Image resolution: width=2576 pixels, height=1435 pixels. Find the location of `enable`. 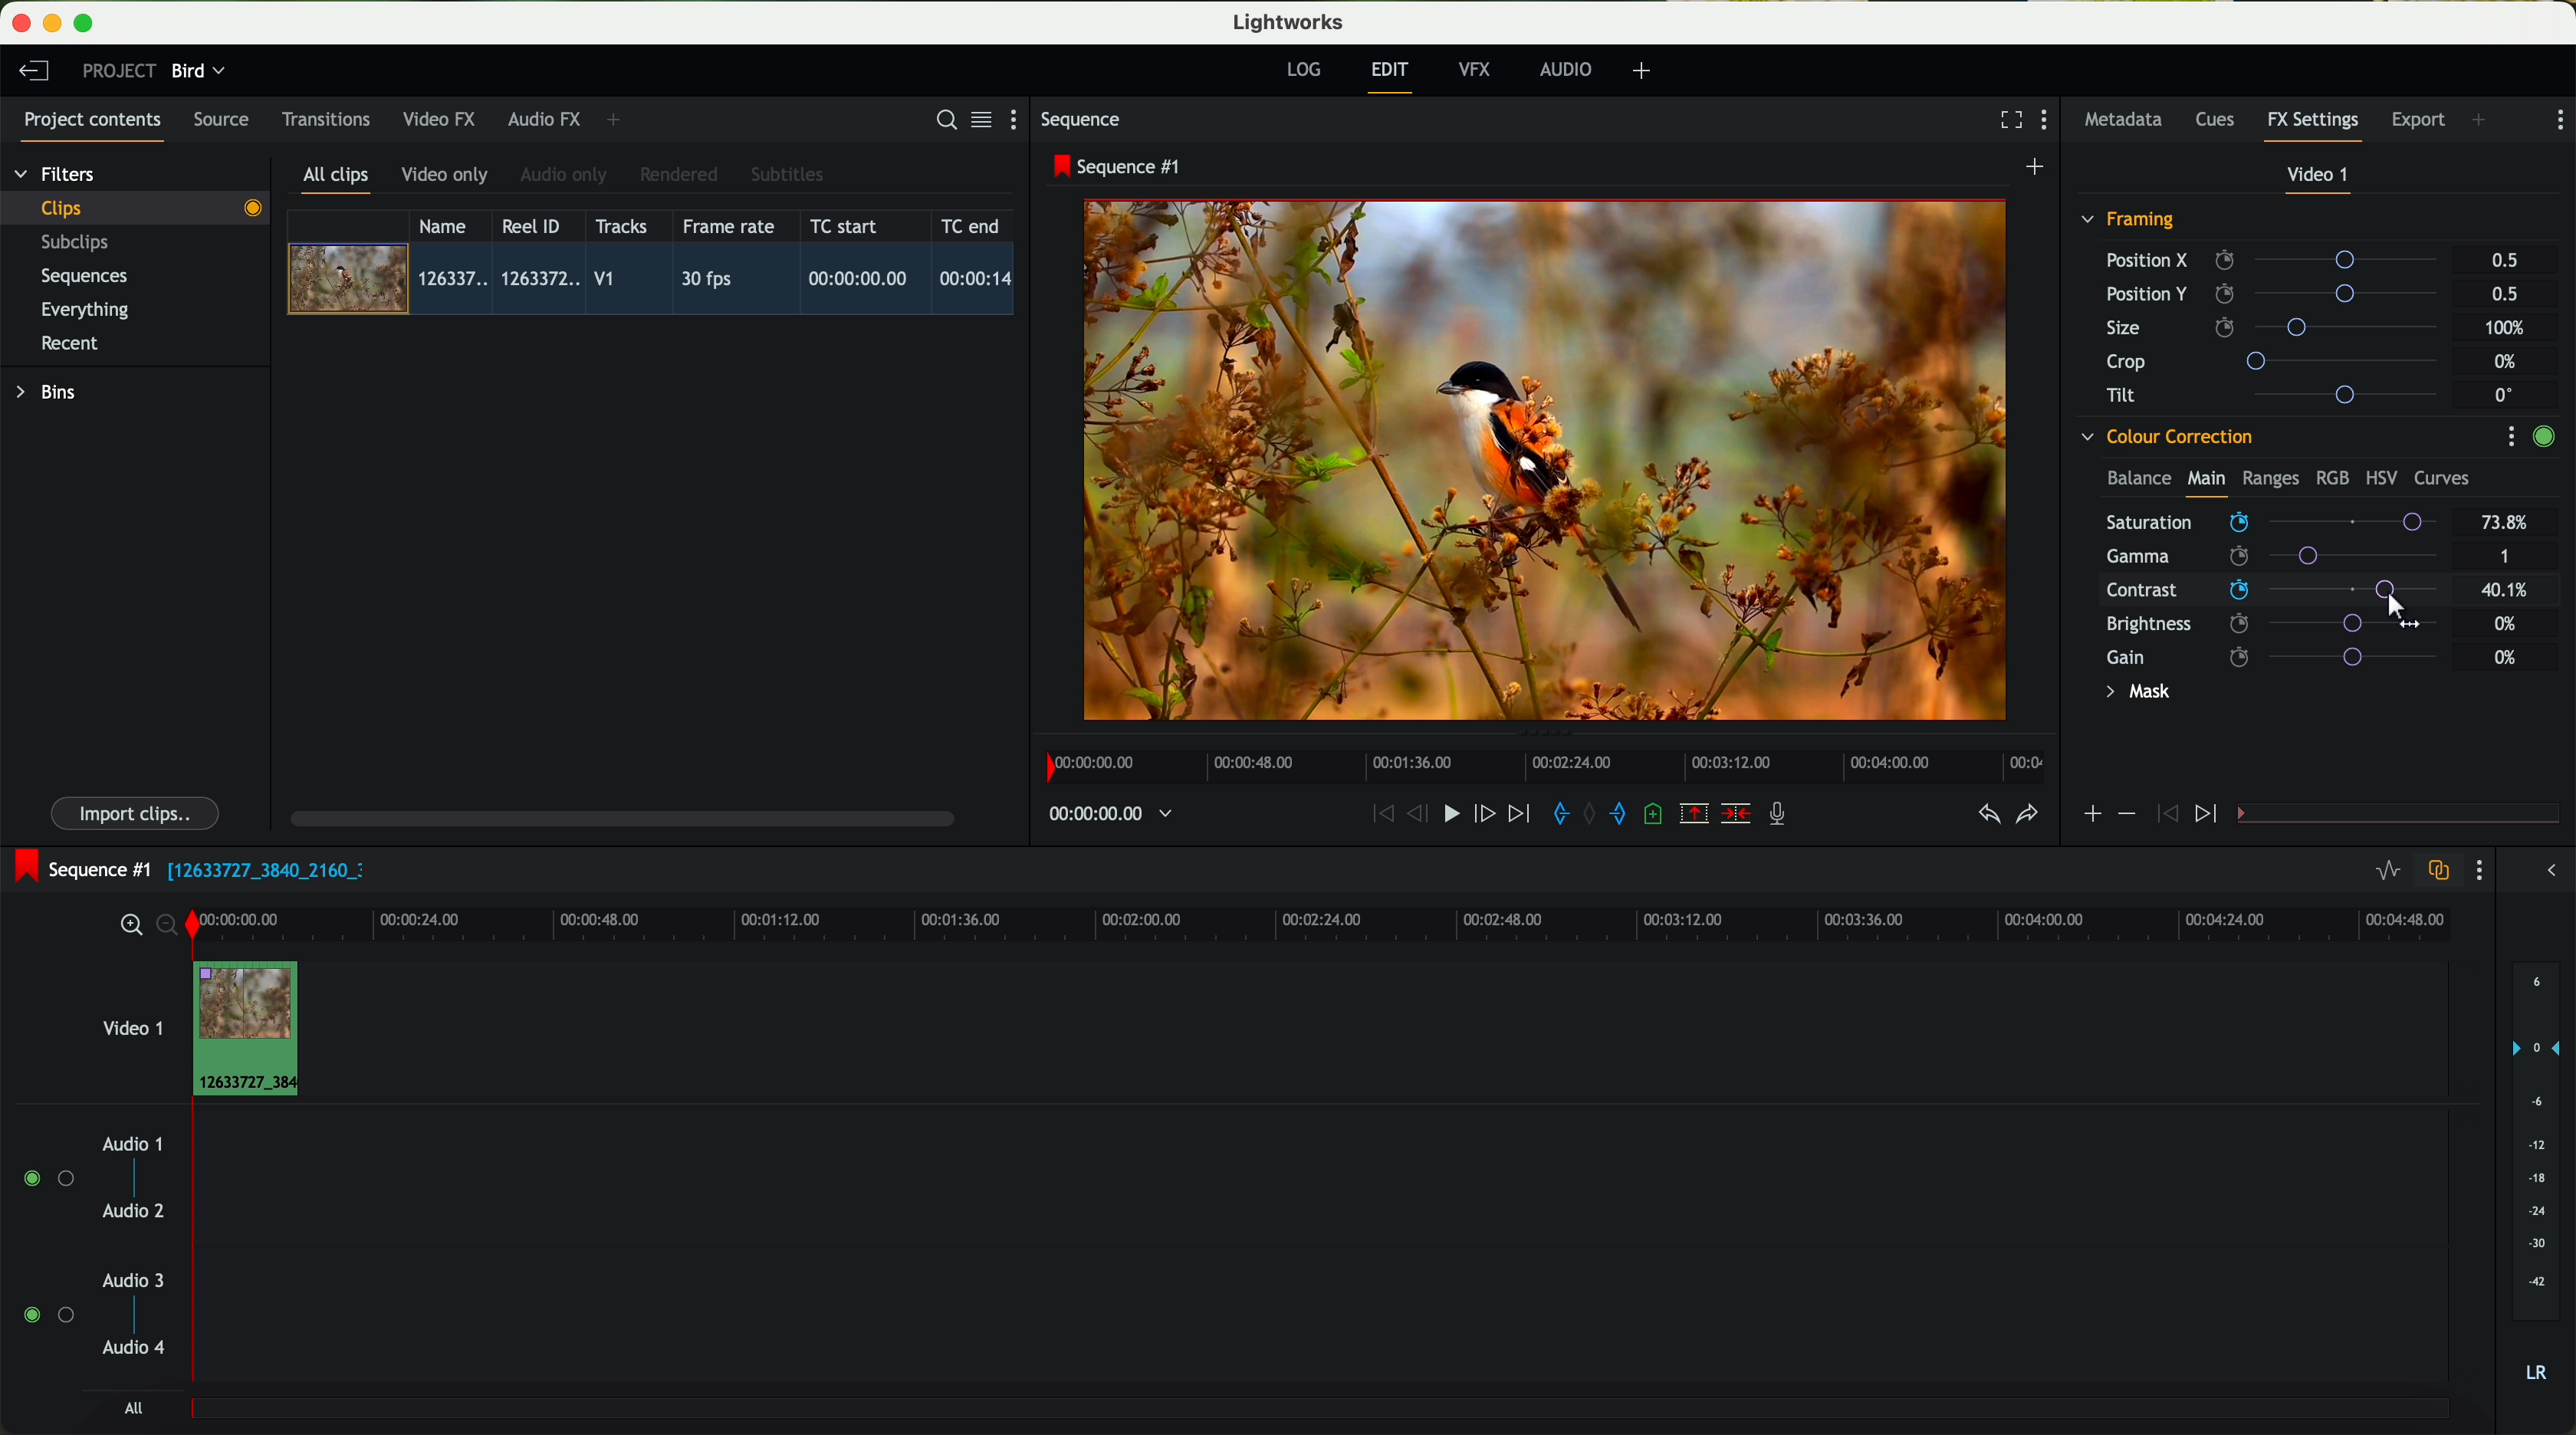

enable is located at coordinates (2543, 439).